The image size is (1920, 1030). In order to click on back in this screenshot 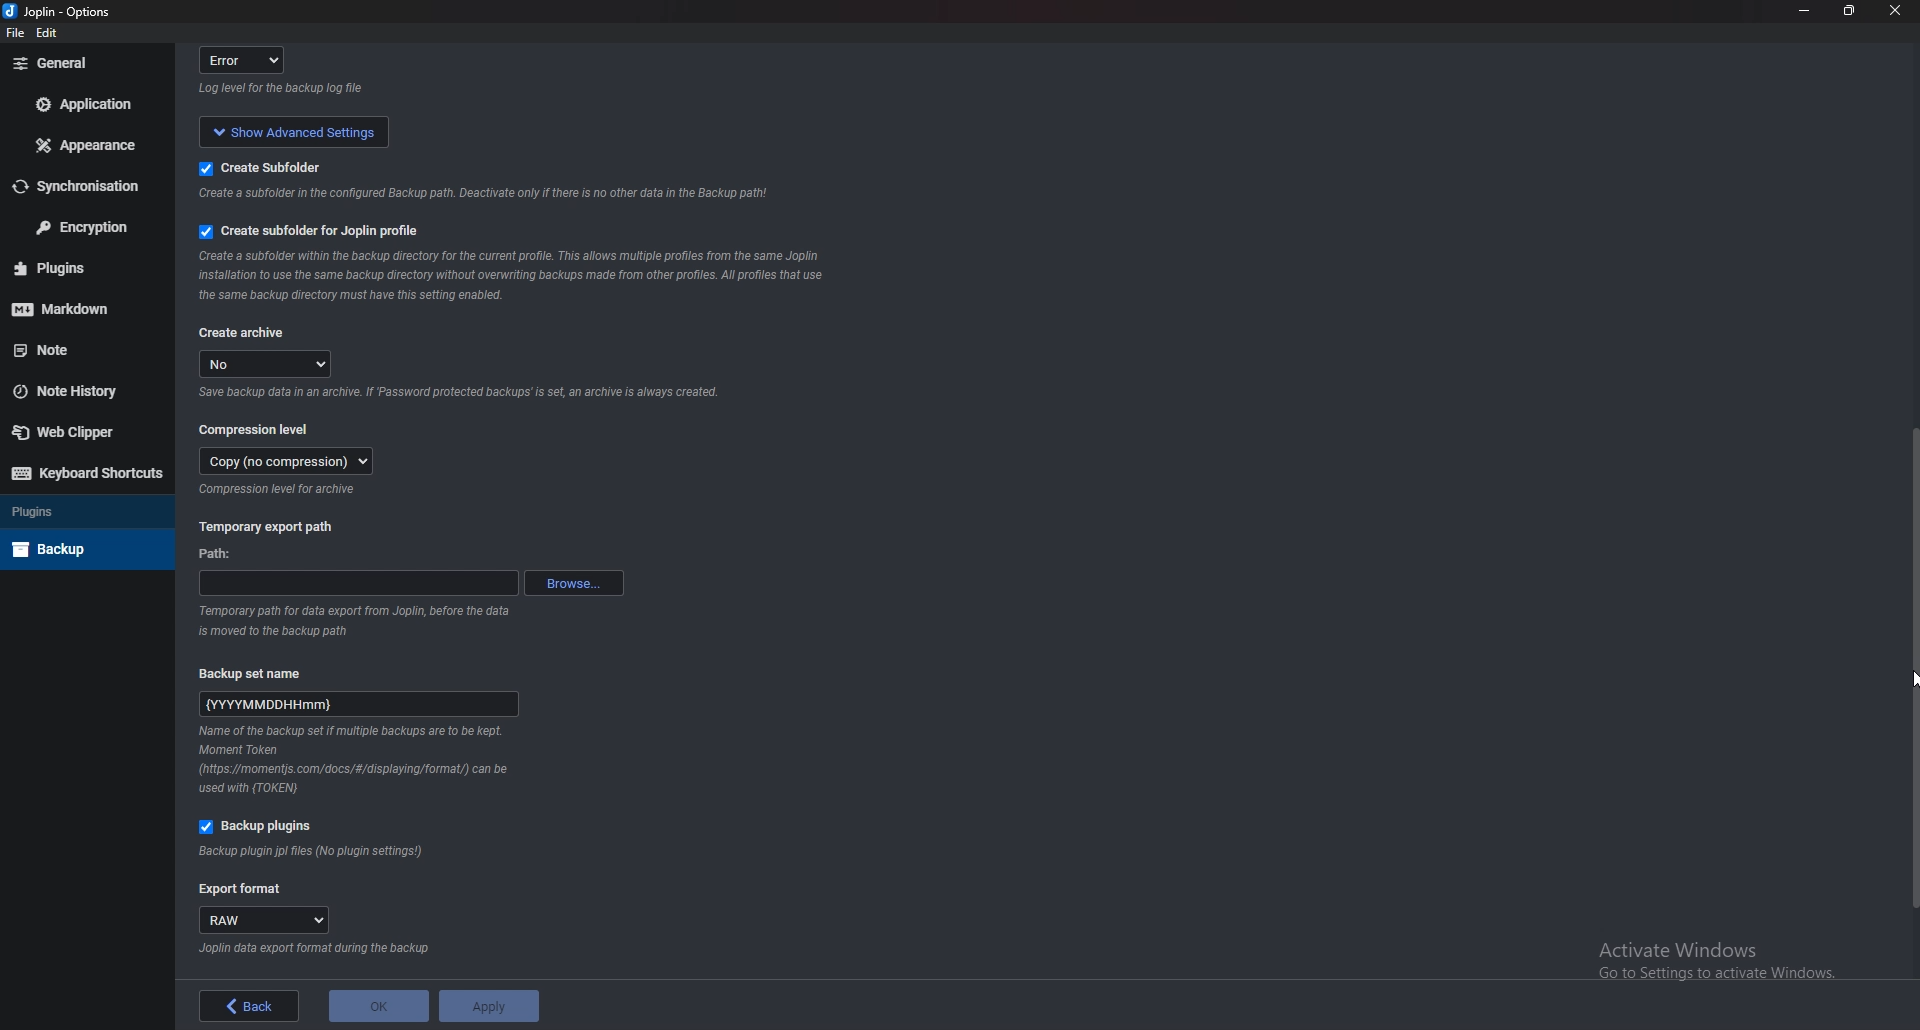, I will do `click(250, 1006)`.